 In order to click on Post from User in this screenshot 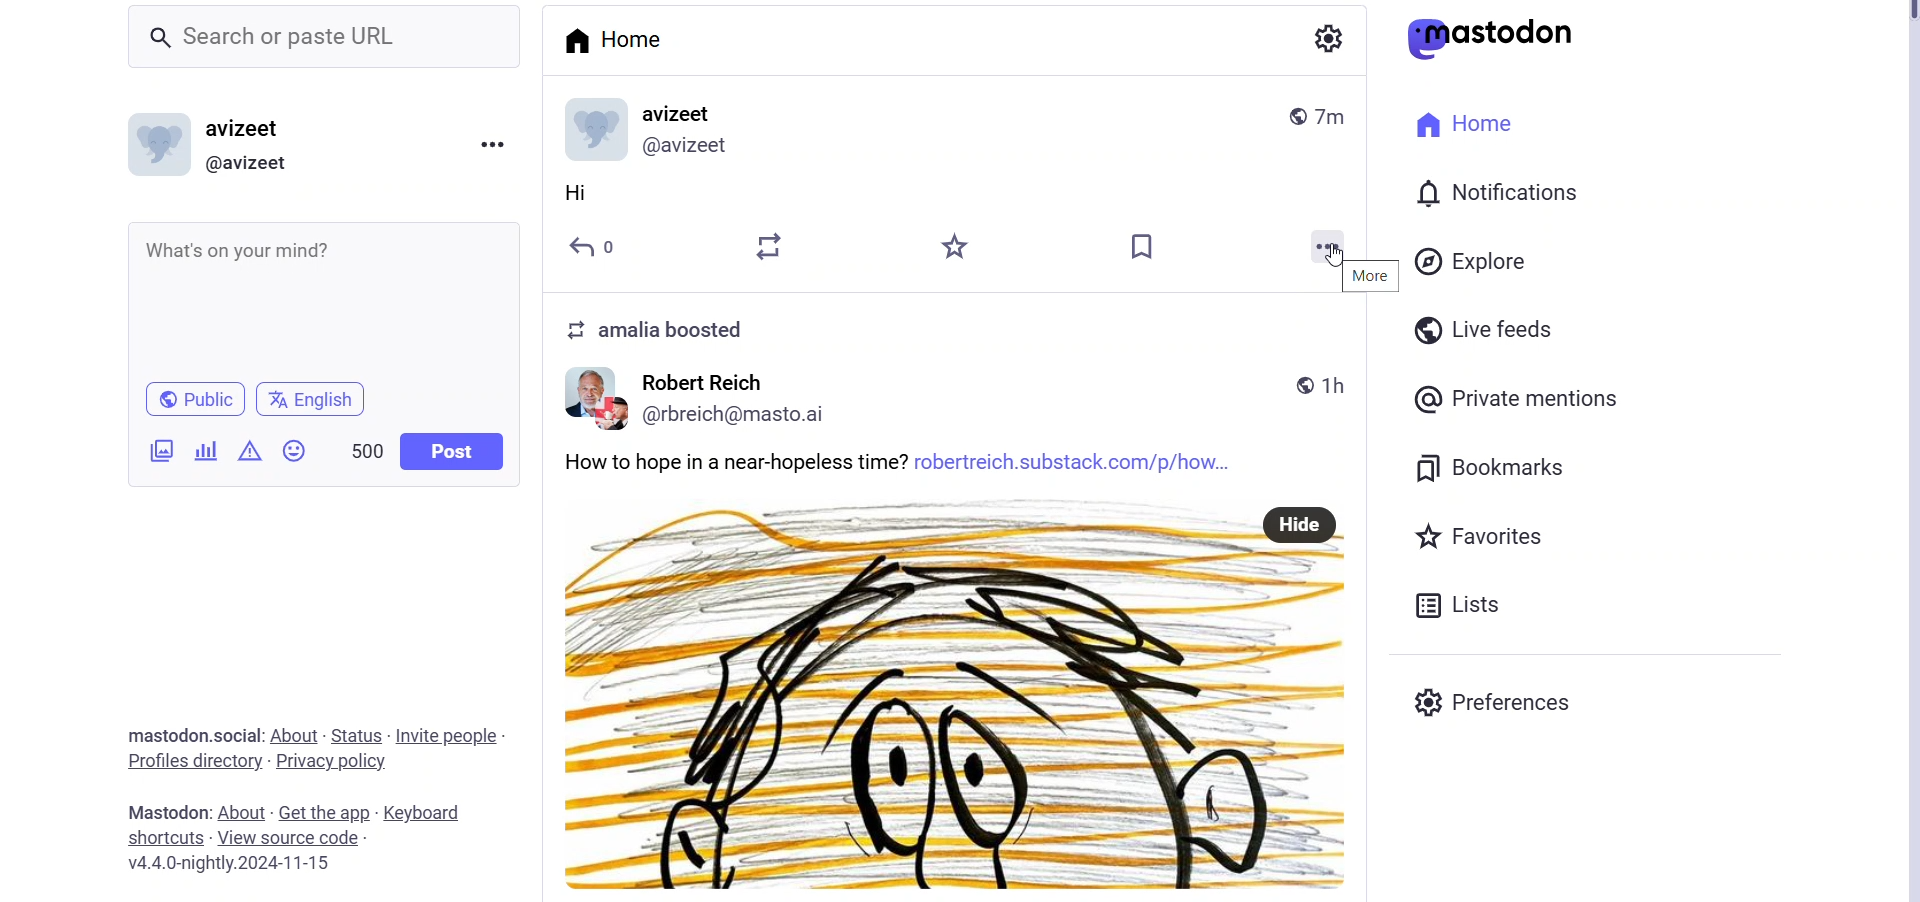, I will do `click(962, 675)`.